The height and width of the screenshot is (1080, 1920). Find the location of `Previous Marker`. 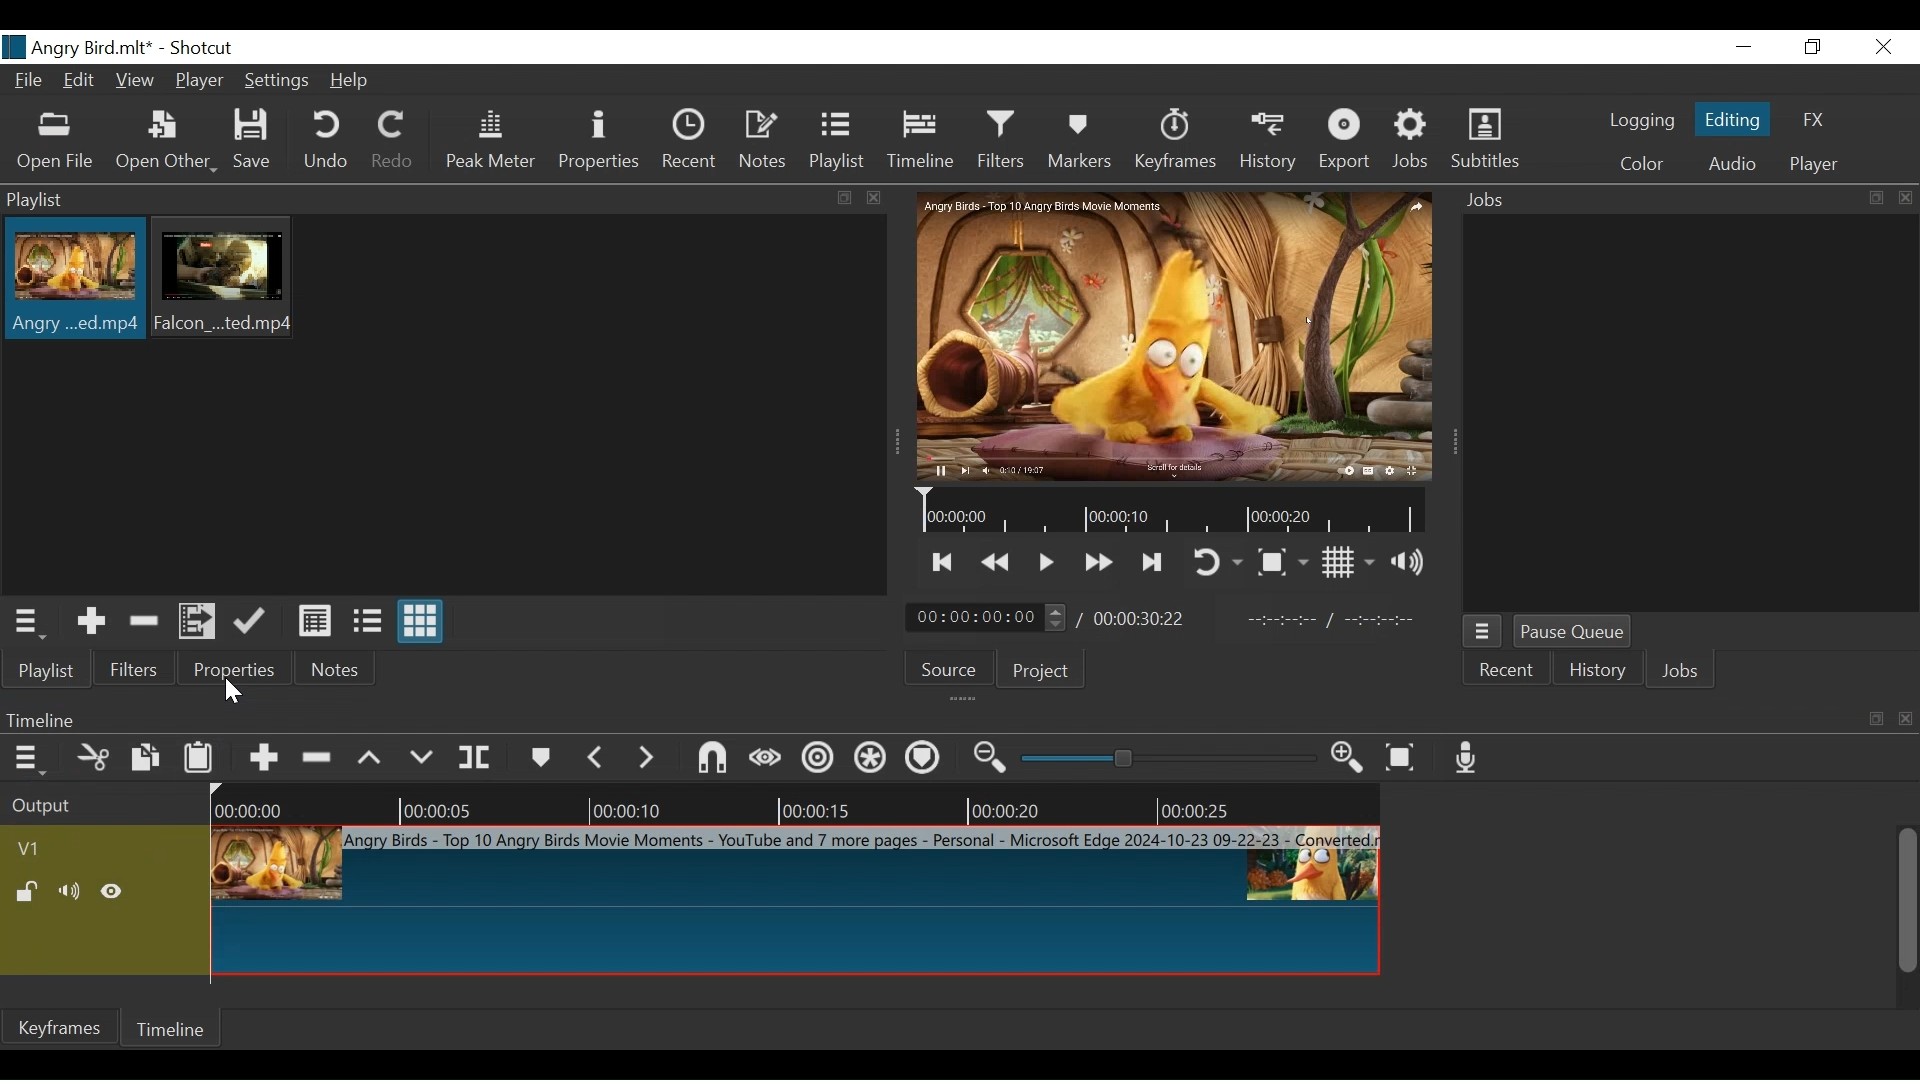

Previous Marker is located at coordinates (597, 757).